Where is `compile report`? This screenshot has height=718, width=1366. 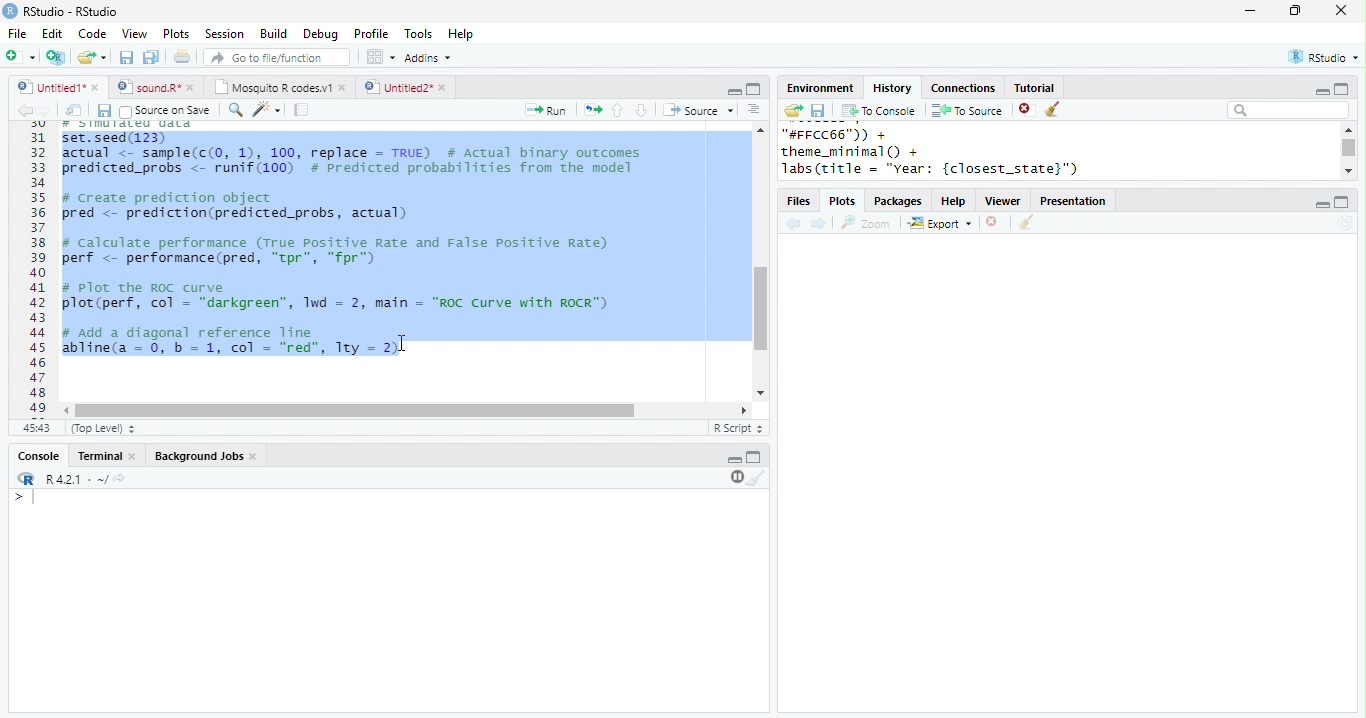 compile report is located at coordinates (302, 109).